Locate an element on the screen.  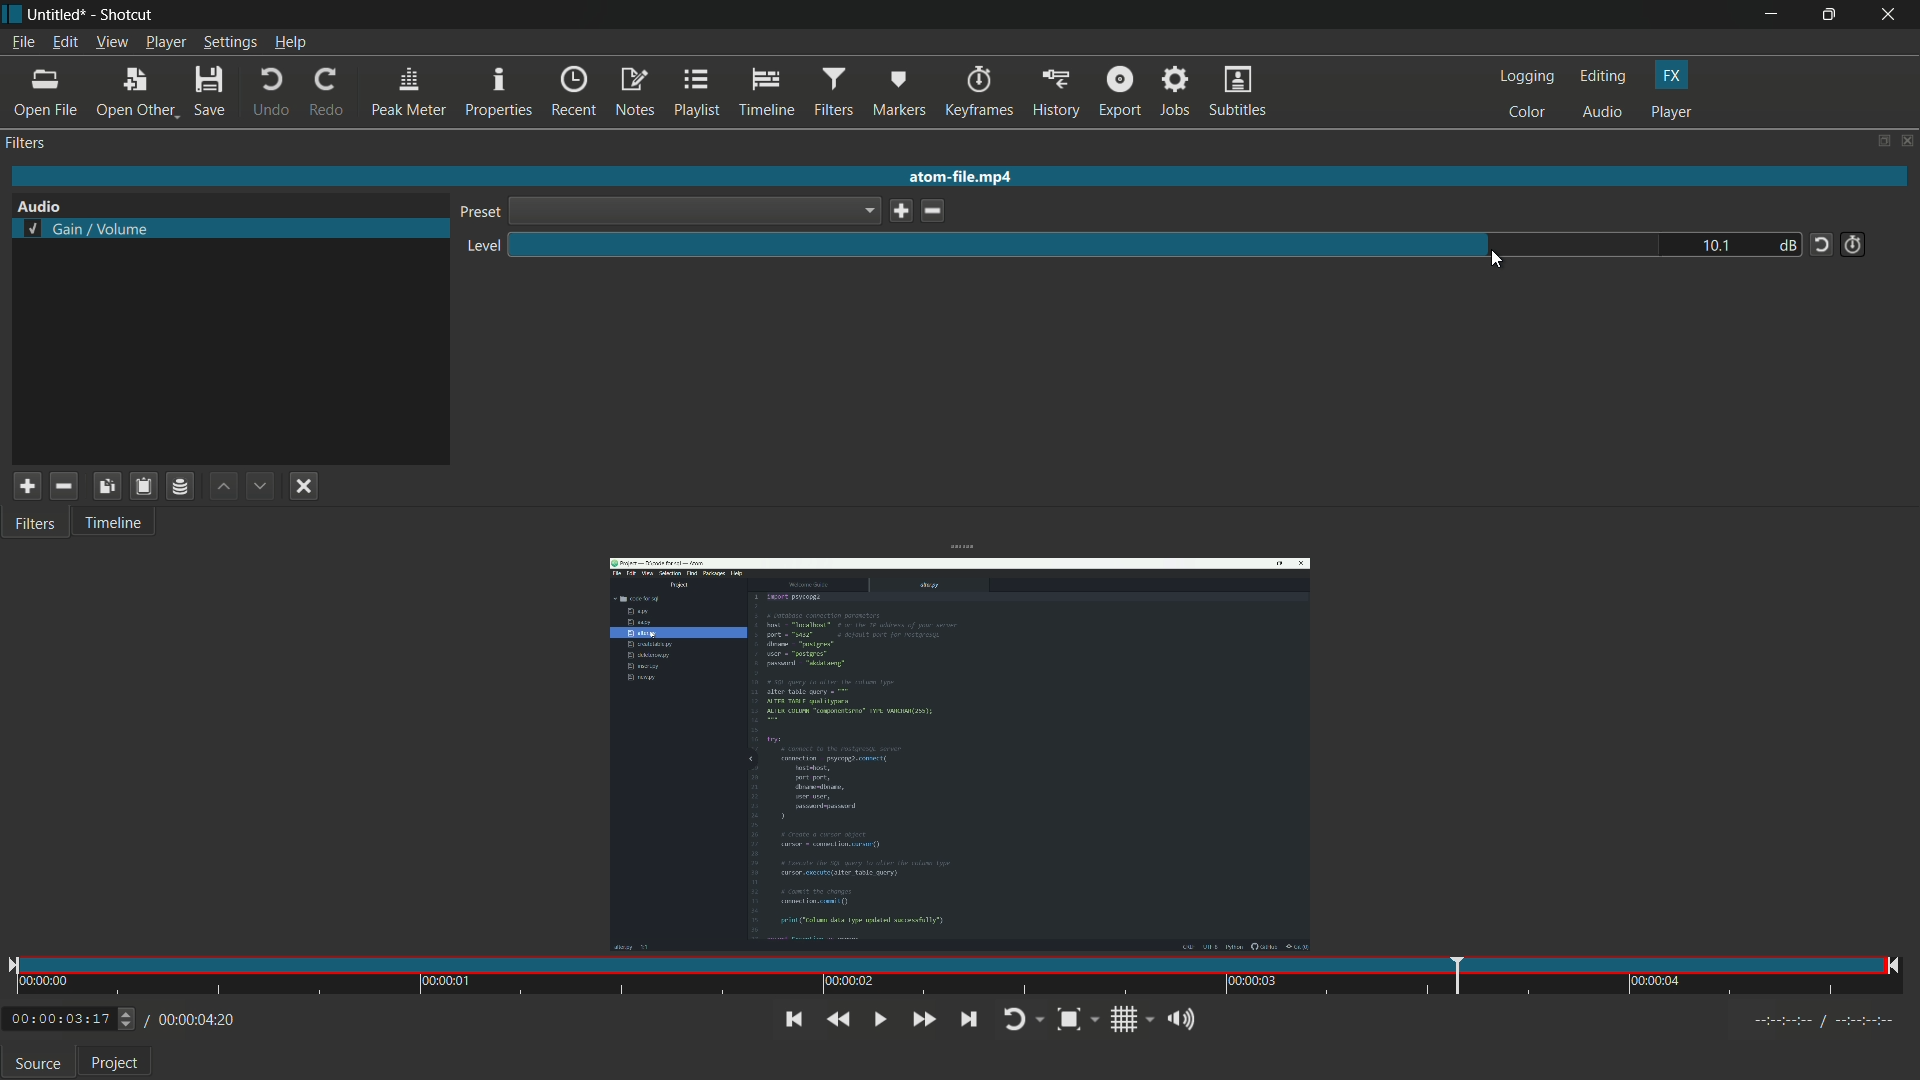
redo is located at coordinates (328, 93).